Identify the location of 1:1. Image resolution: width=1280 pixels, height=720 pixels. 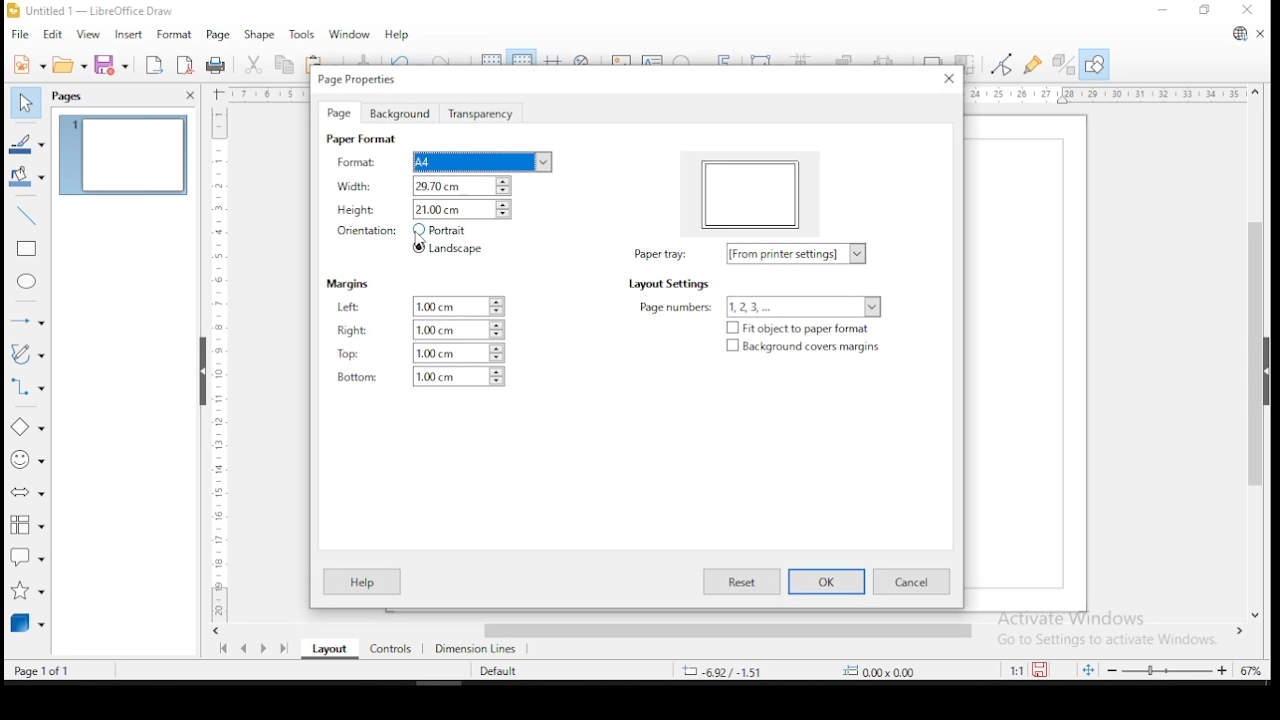
(1013, 670).